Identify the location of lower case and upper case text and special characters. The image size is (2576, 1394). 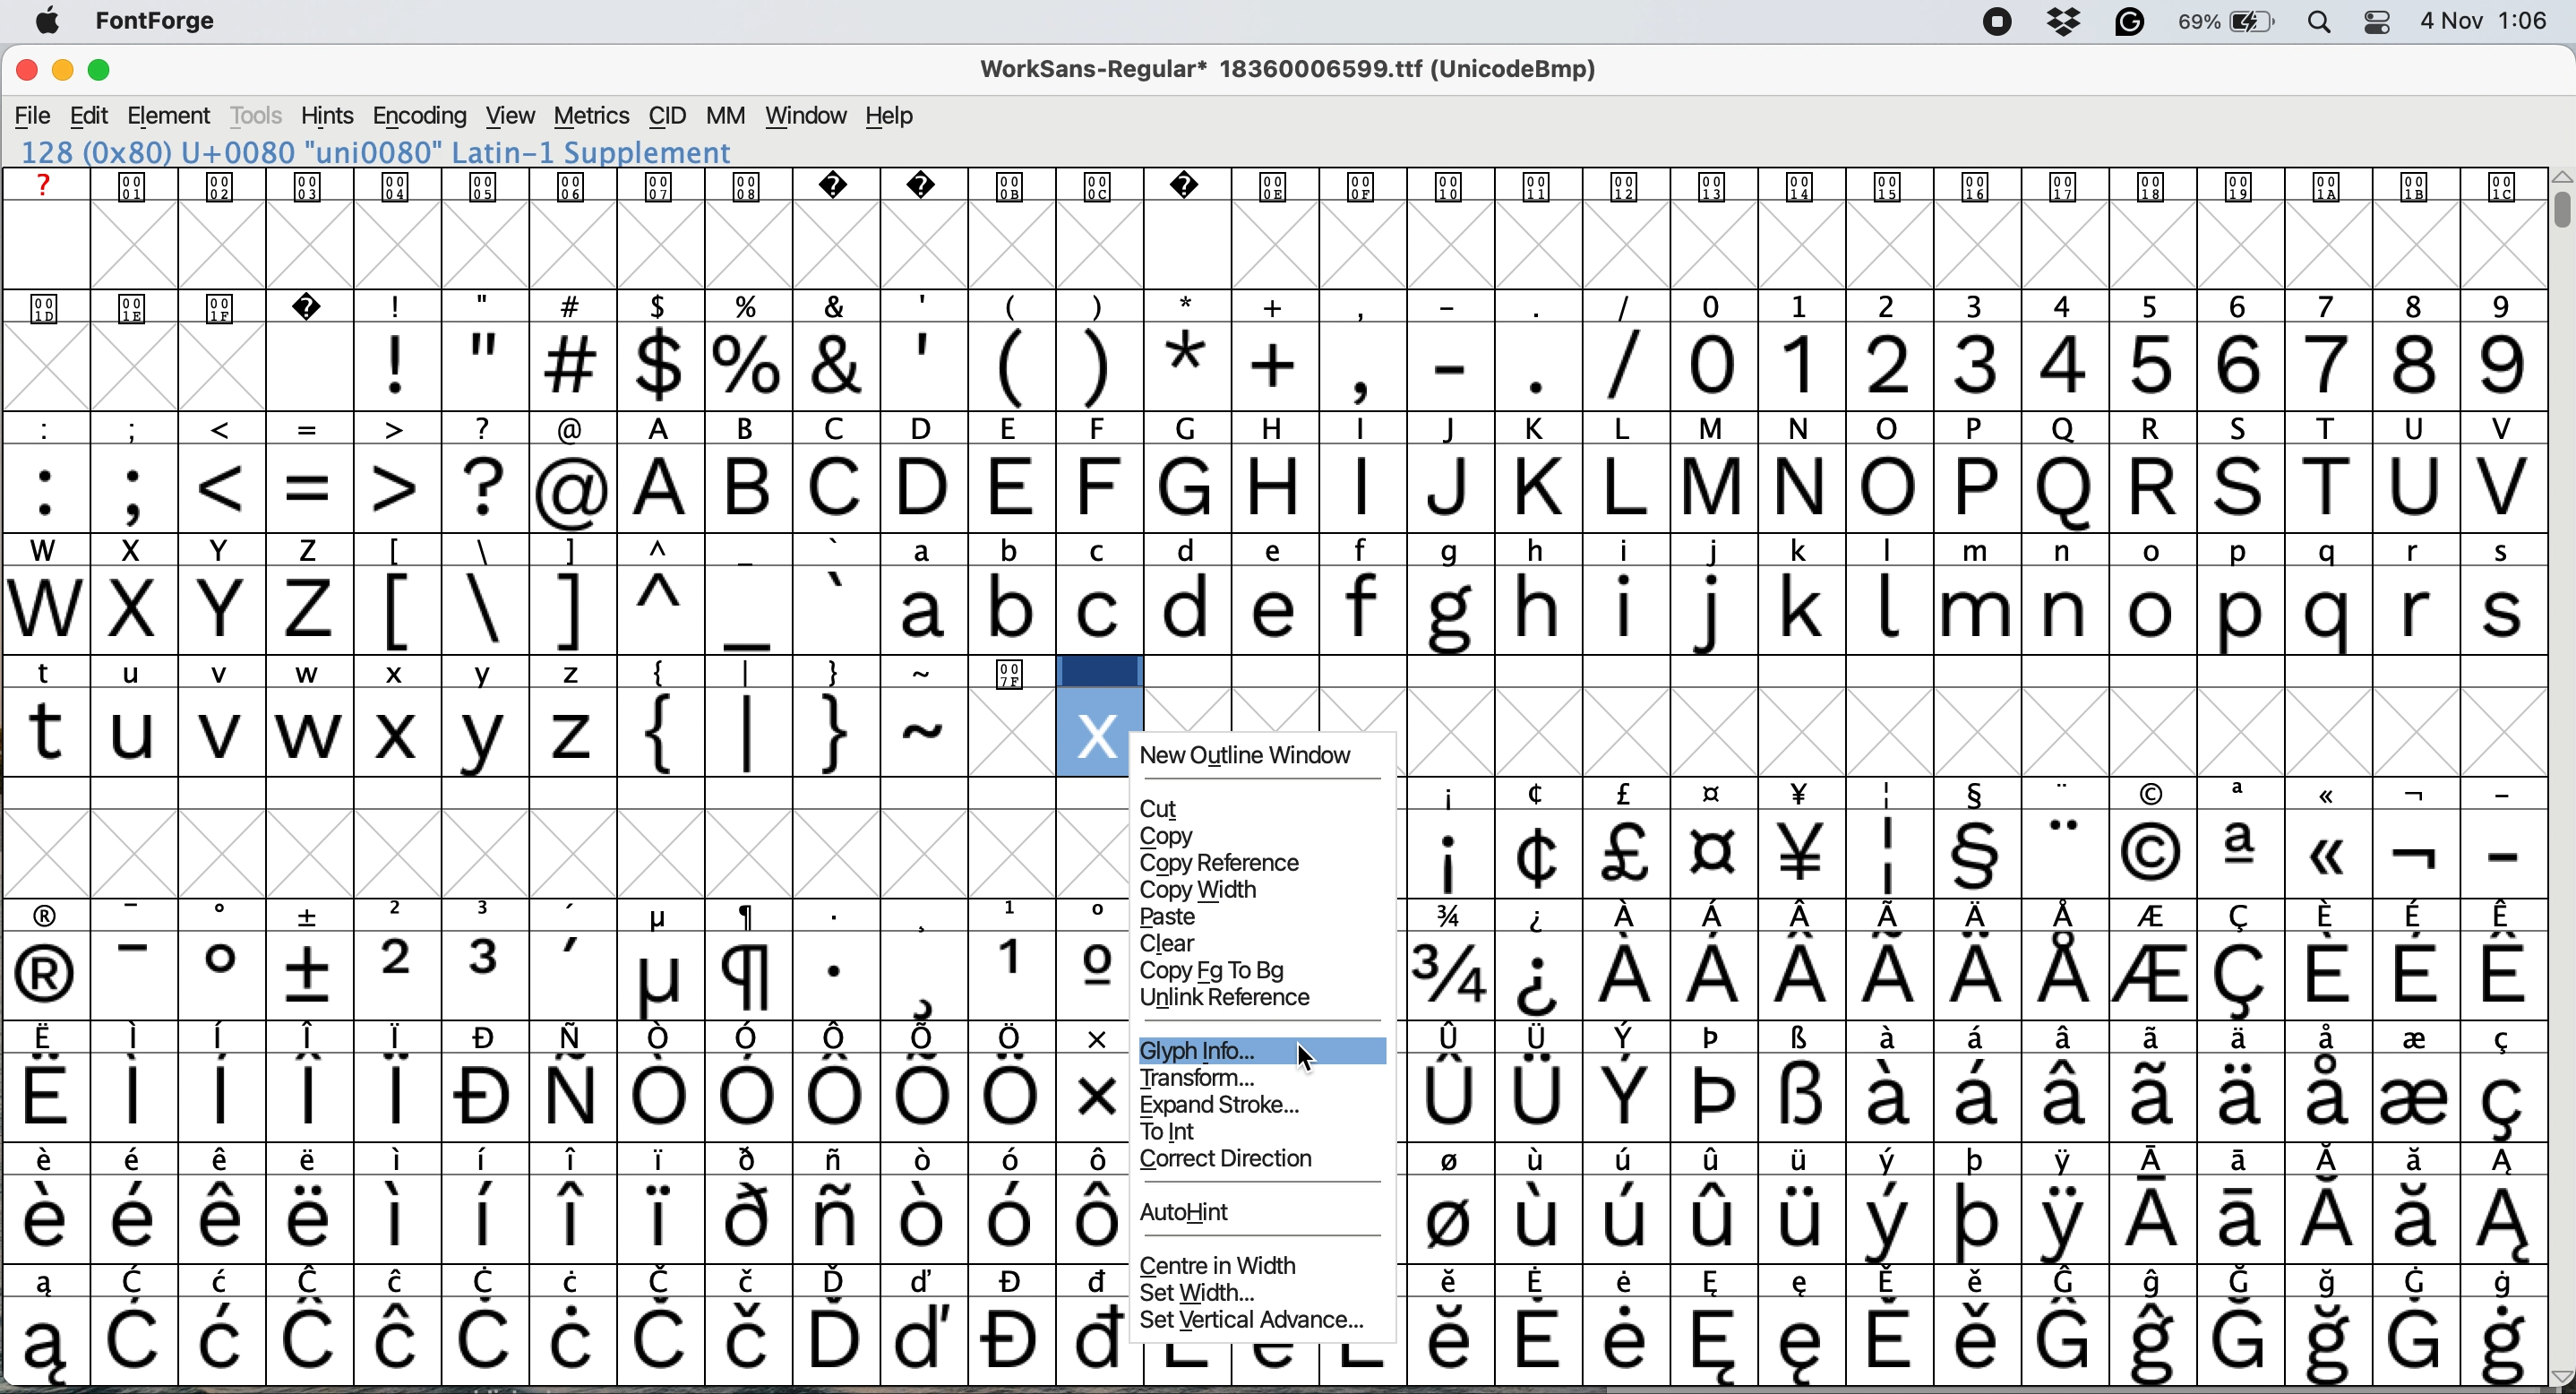
(1278, 546).